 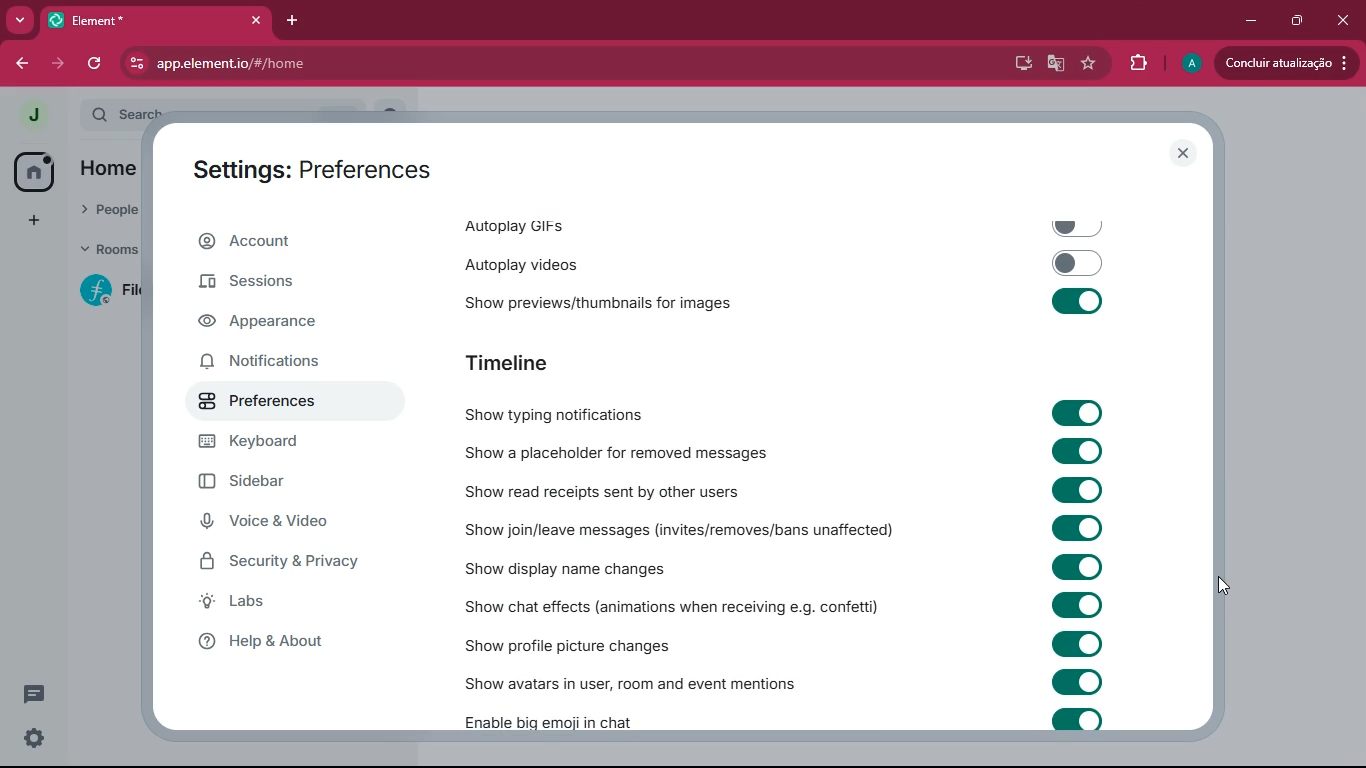 What do you see at coordinates (300, 646) in the screenshot?
I see `help & about` at bounding box center [300, 646].